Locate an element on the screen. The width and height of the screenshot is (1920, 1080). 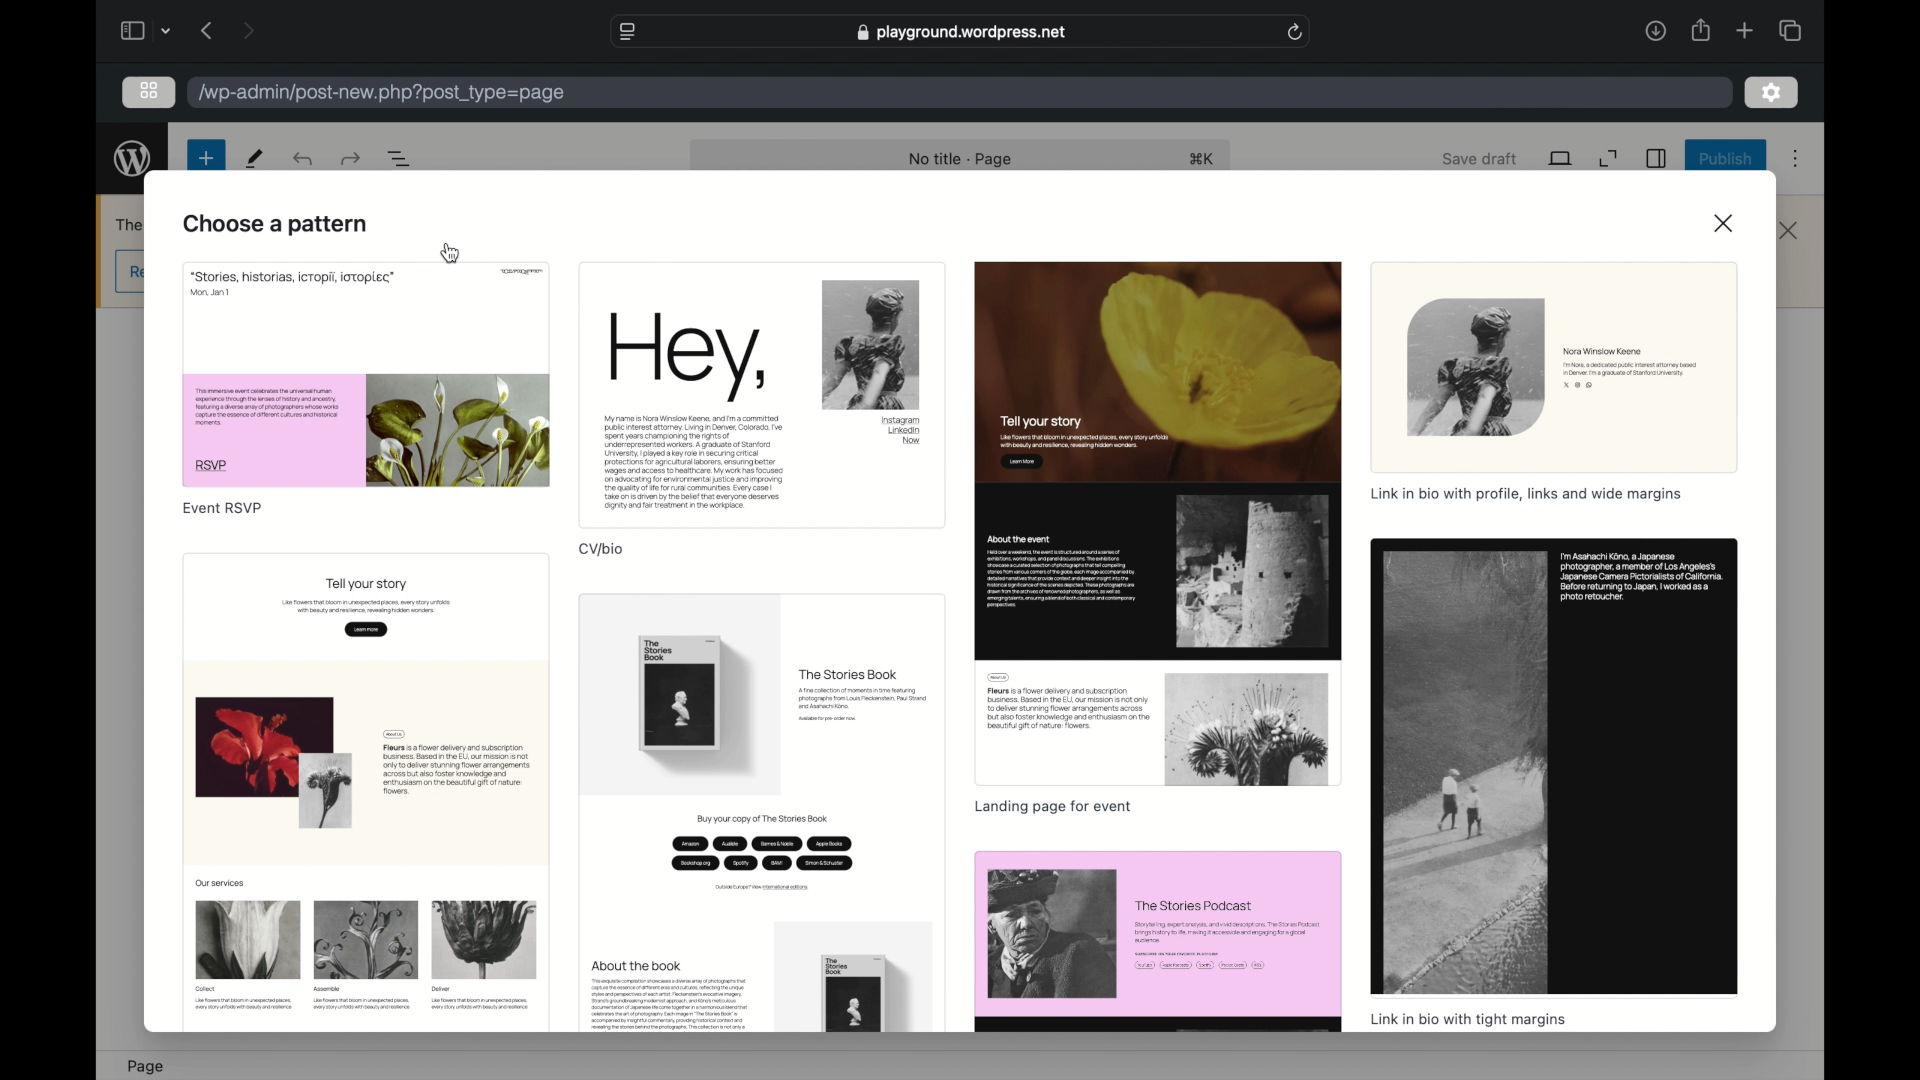
link in bio  with profile, links and margin is located at coordinates (1529, 495).